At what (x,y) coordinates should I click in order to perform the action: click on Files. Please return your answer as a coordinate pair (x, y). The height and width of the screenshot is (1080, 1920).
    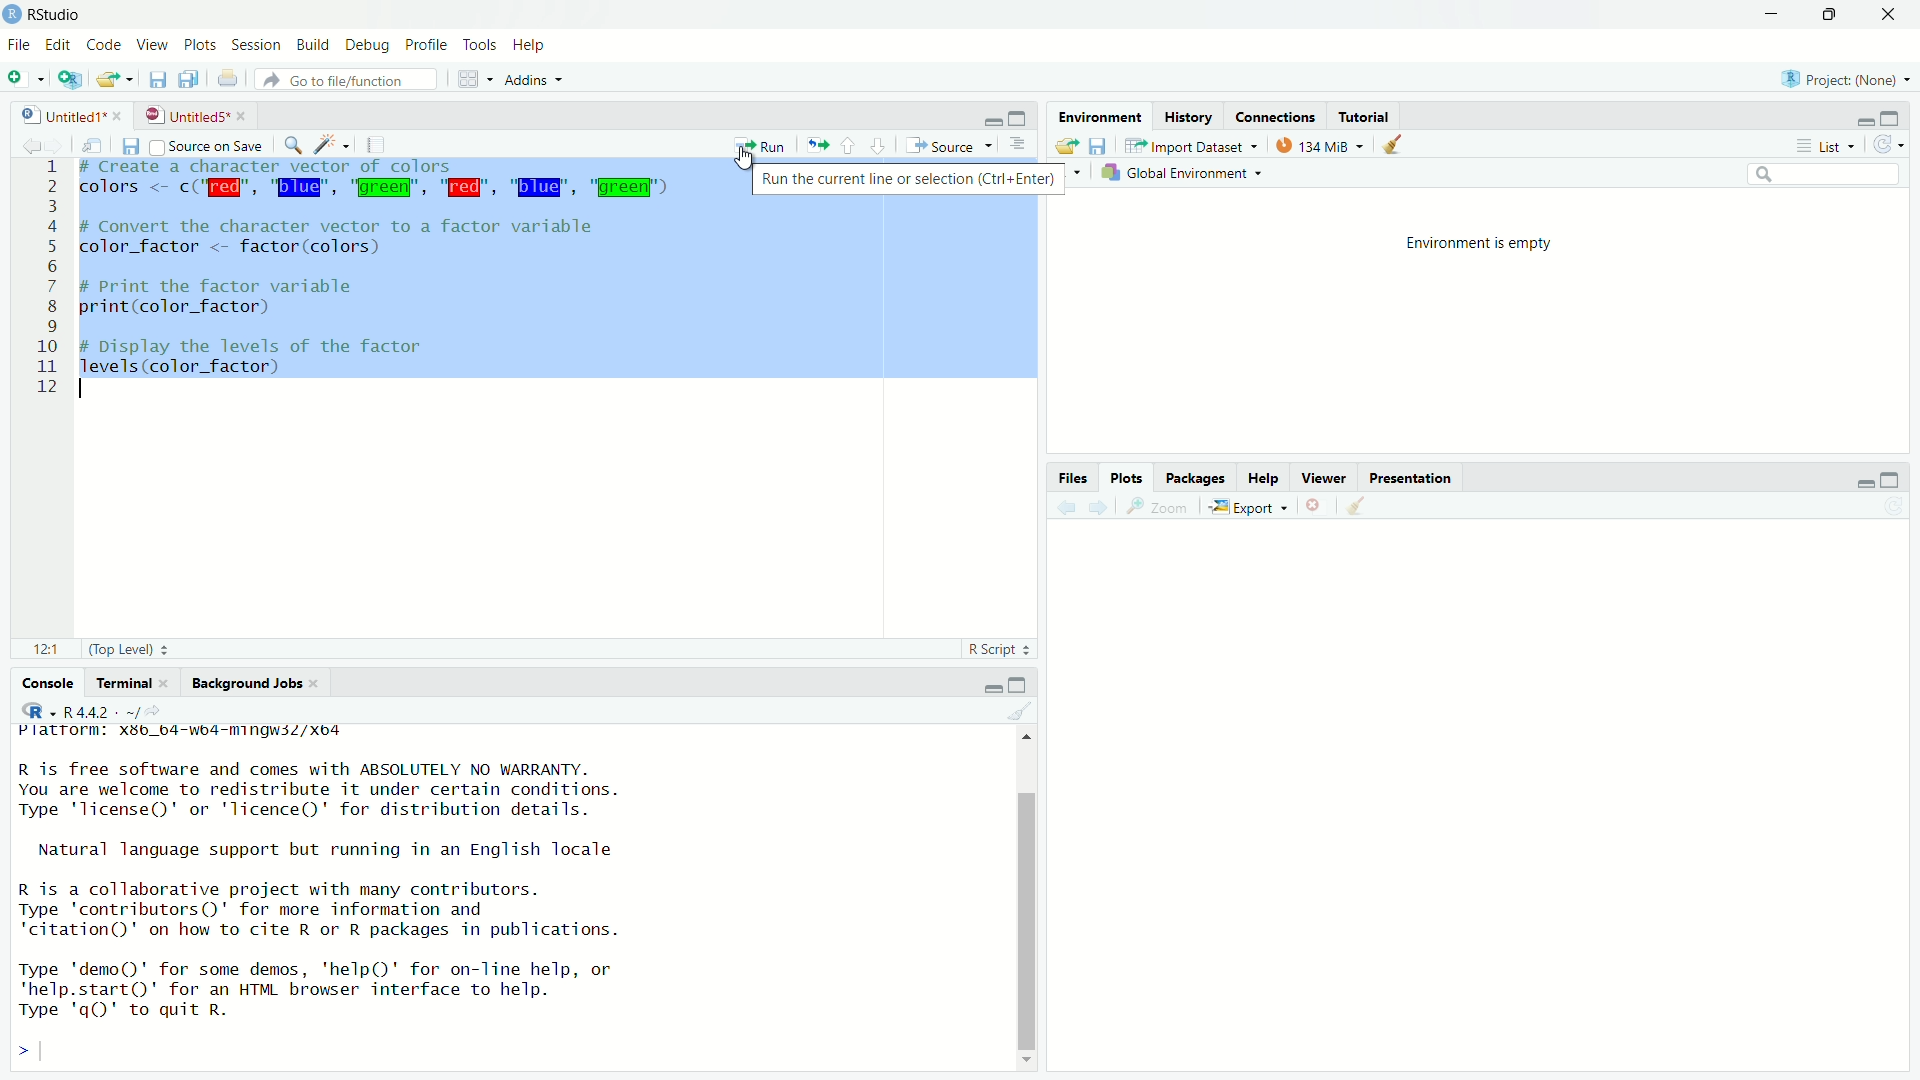
    Looking at the image, I should click on (1071, 474).